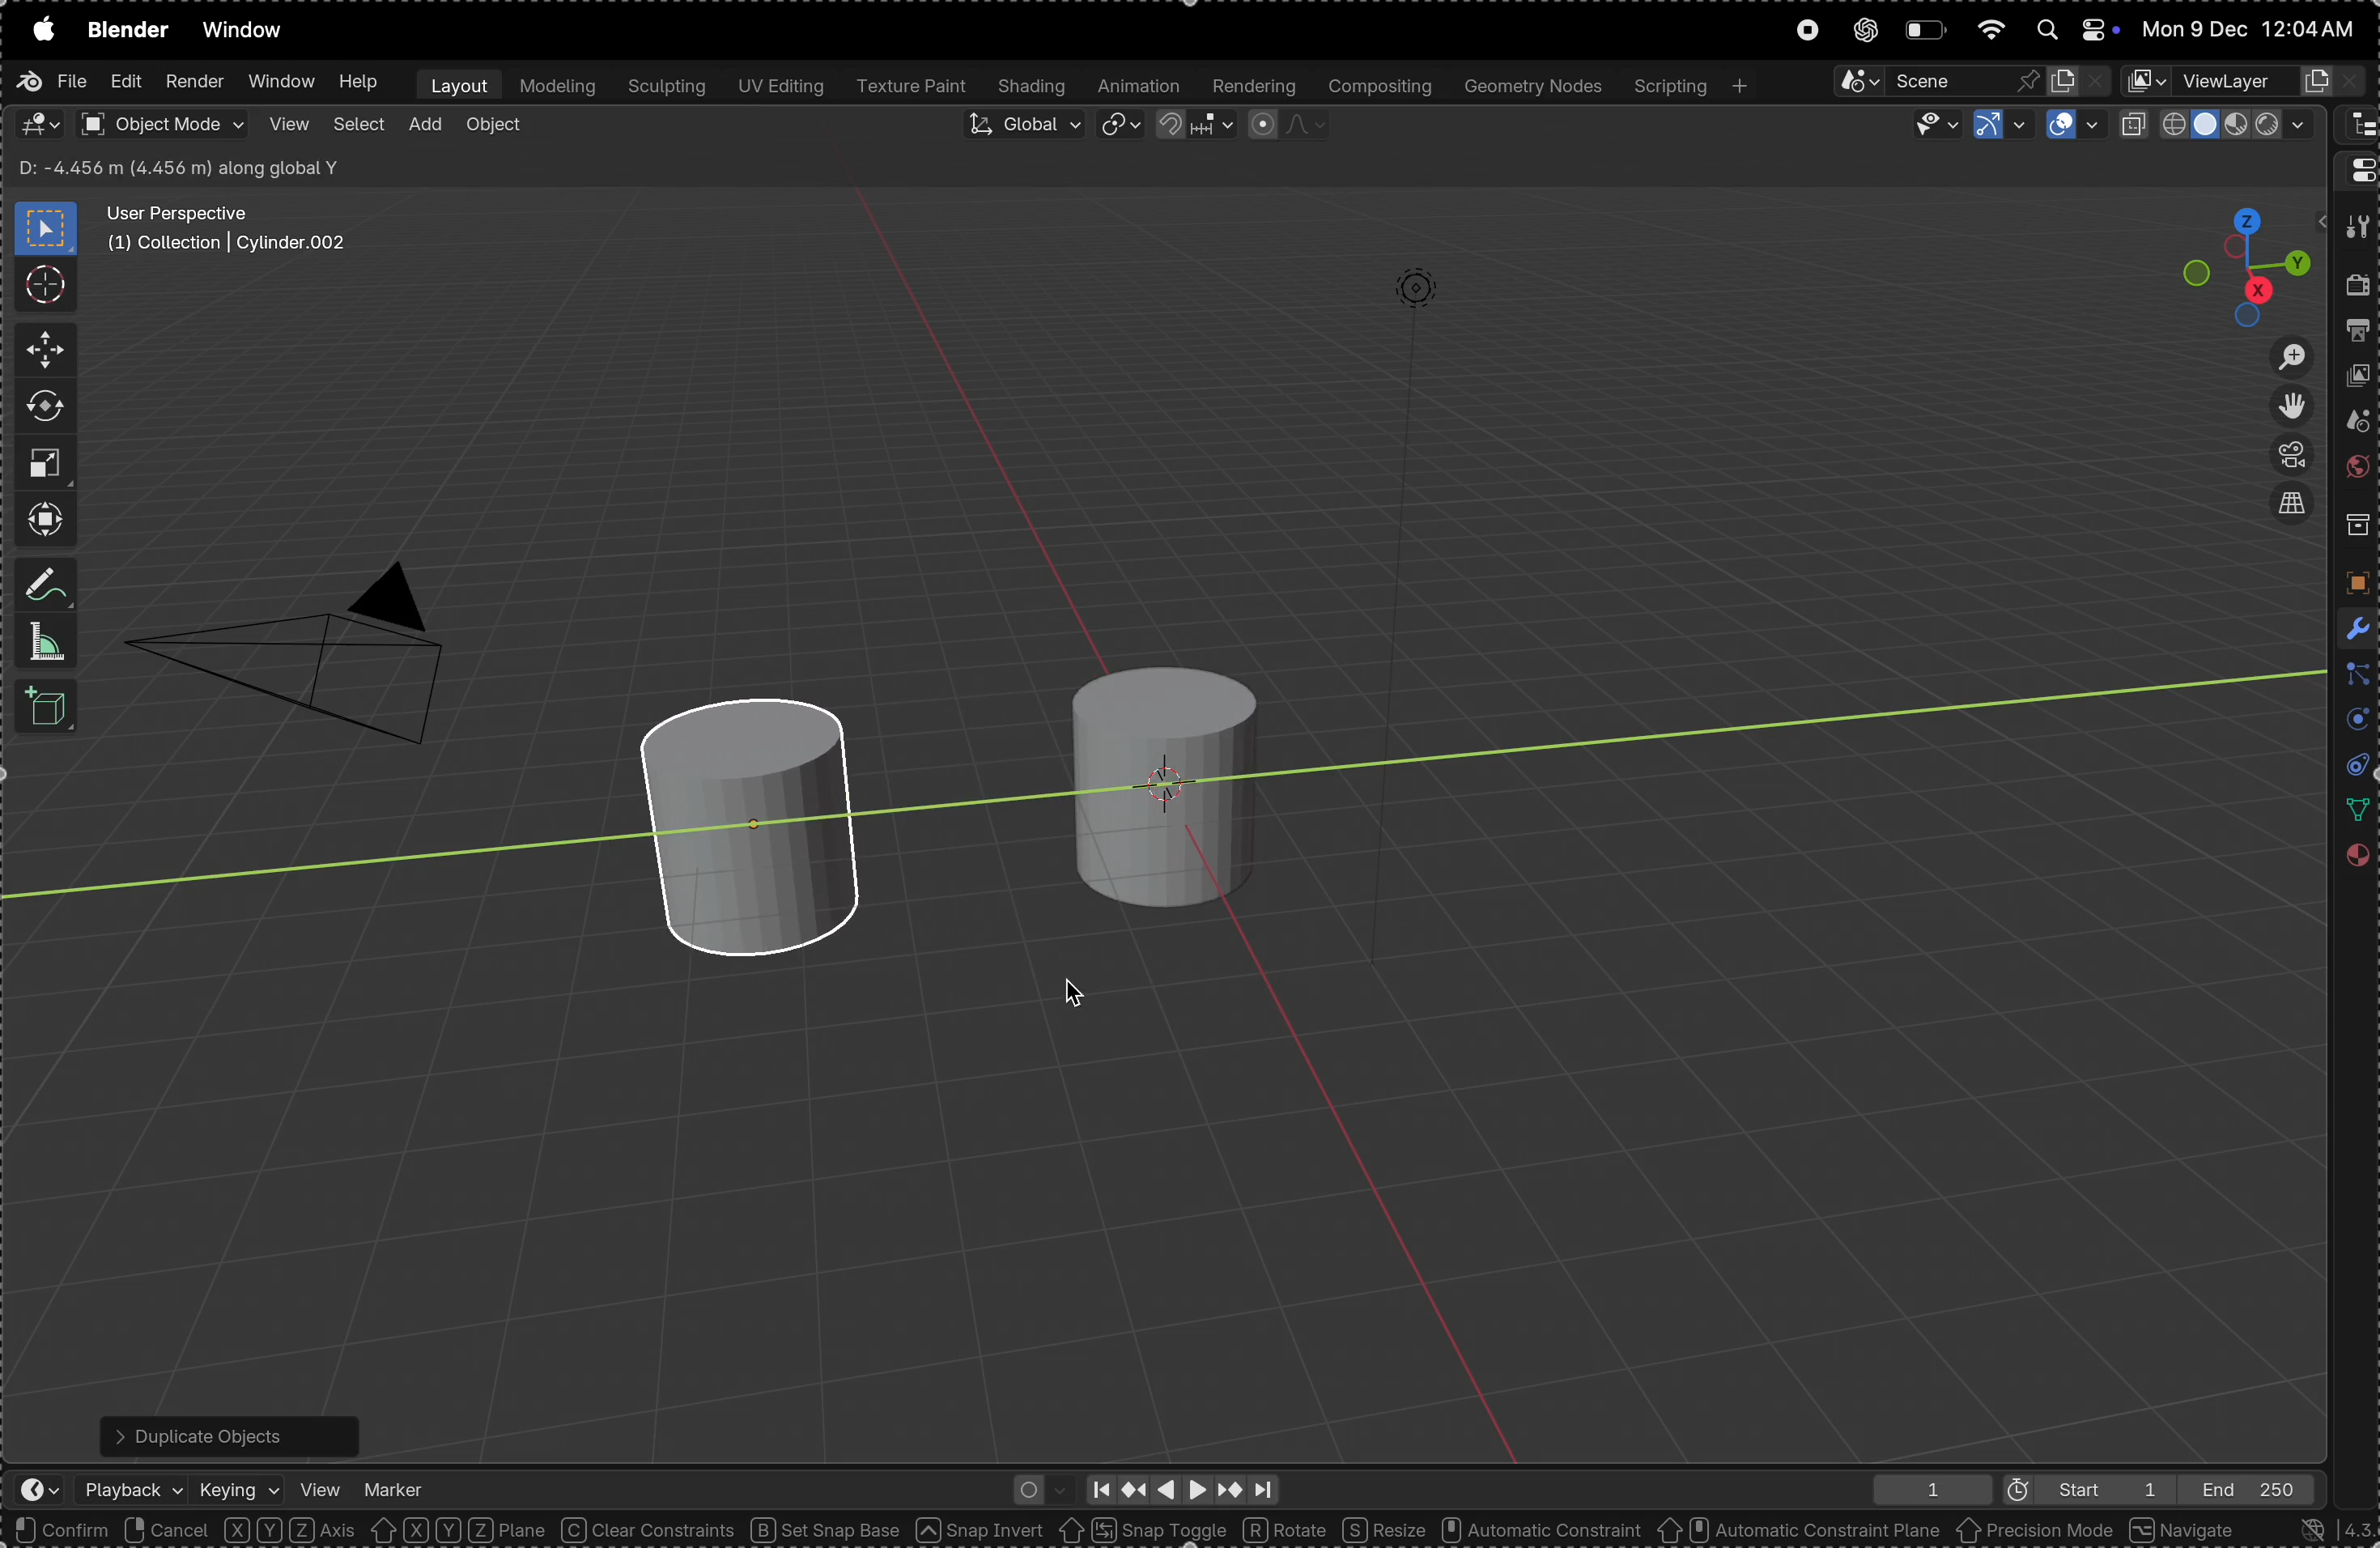 This screenshot has height=1548, width=2380. I want to click on editor type, so click(2356, 126).